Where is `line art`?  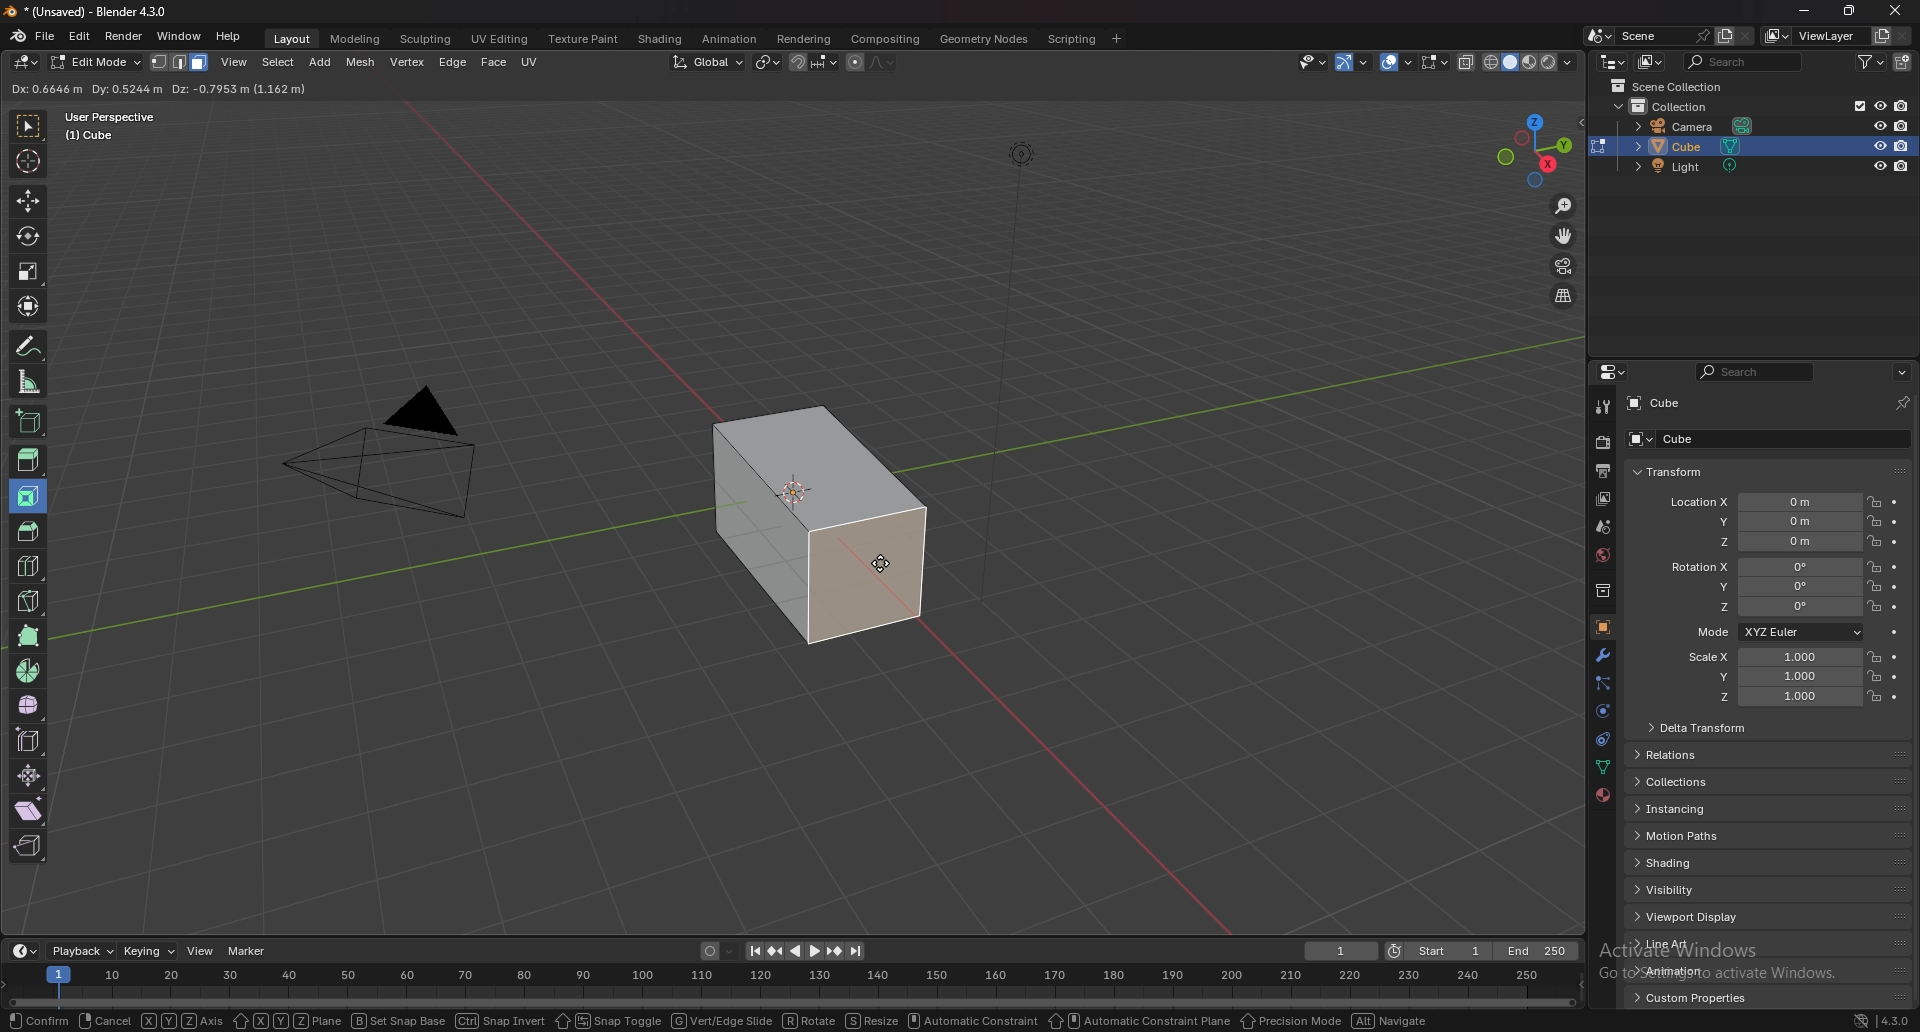 line art is located at coordinates (1689, 944).